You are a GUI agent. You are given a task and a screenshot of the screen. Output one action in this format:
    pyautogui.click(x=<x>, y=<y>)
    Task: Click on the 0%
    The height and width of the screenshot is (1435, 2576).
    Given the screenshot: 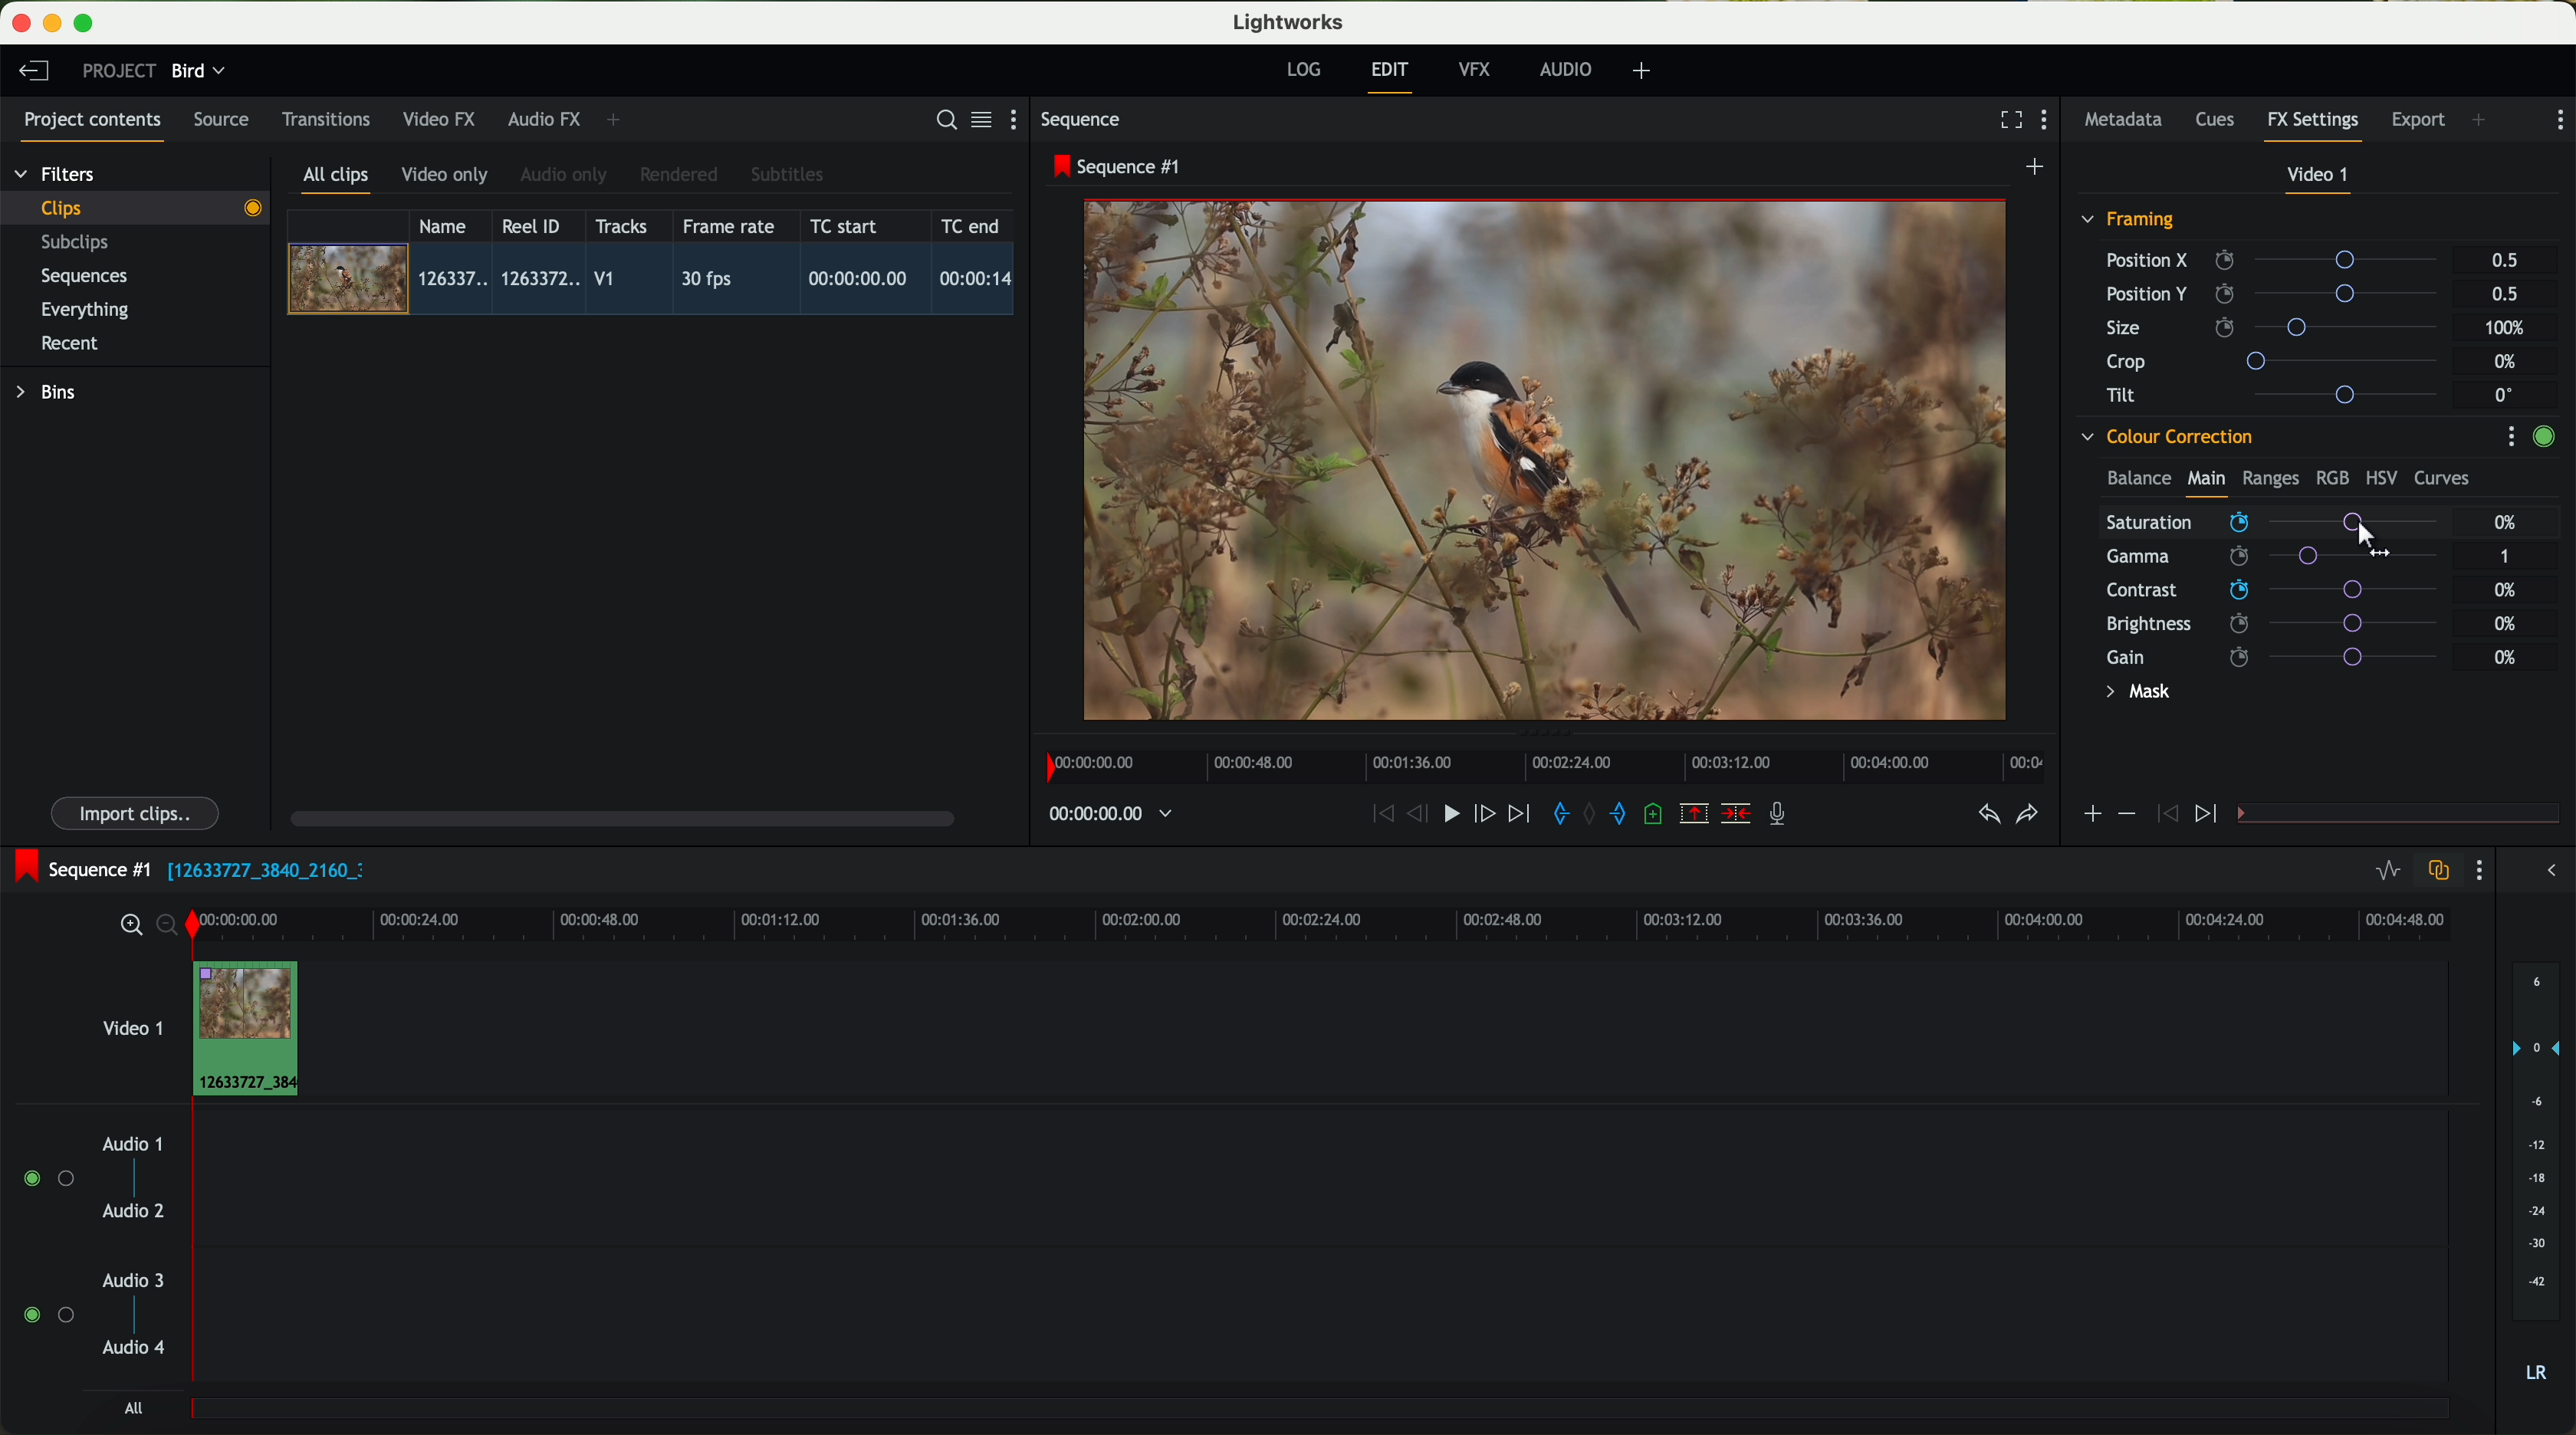 What is the action you would take?
    pyautogui.click(x=2508, y=362)
    